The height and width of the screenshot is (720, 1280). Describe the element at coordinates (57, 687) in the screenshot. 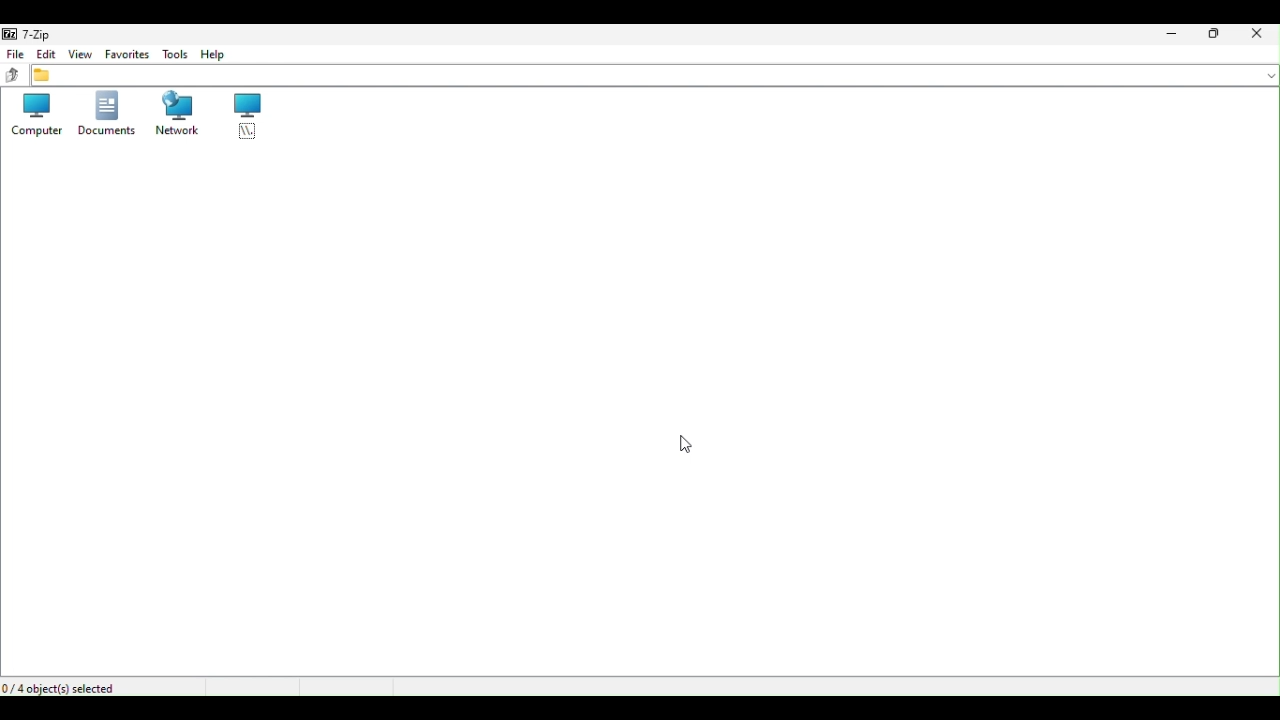

I see `0/4 object(s) selected` at that location.